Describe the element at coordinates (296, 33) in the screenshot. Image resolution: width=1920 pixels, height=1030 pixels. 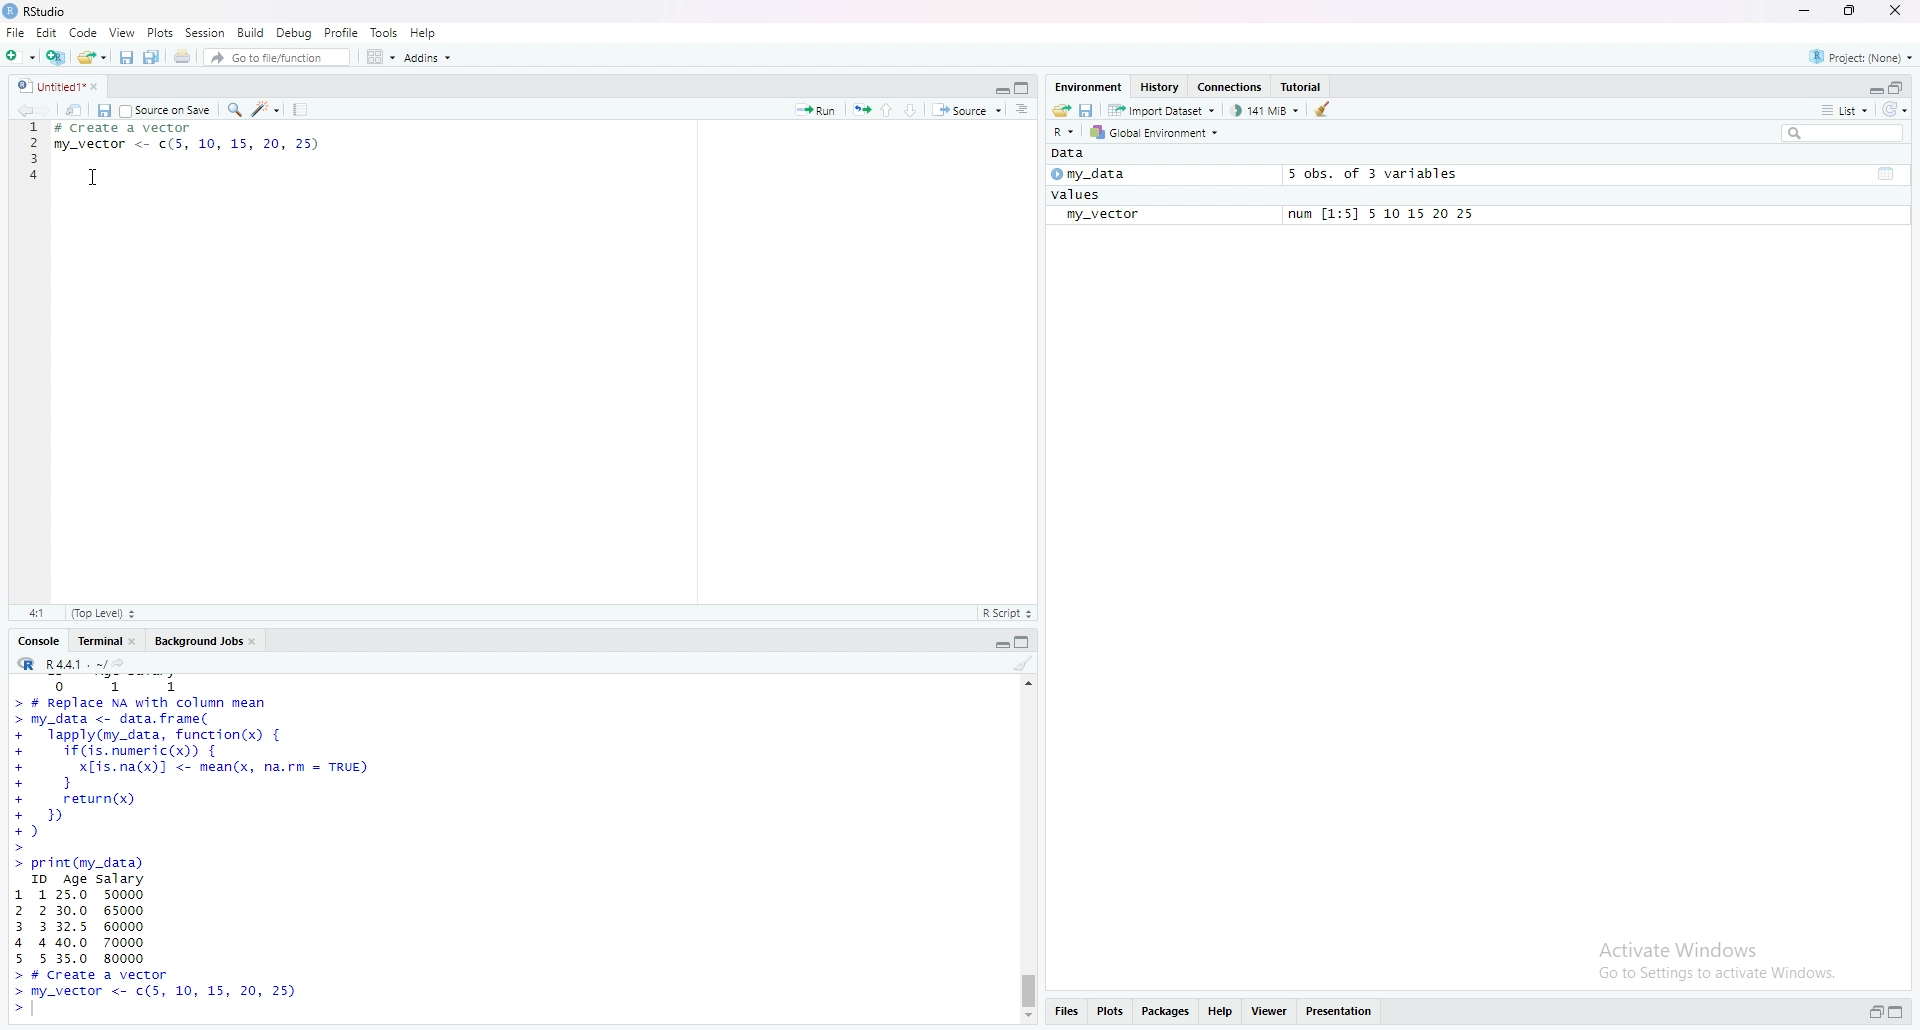
I see `Debug` at that location.